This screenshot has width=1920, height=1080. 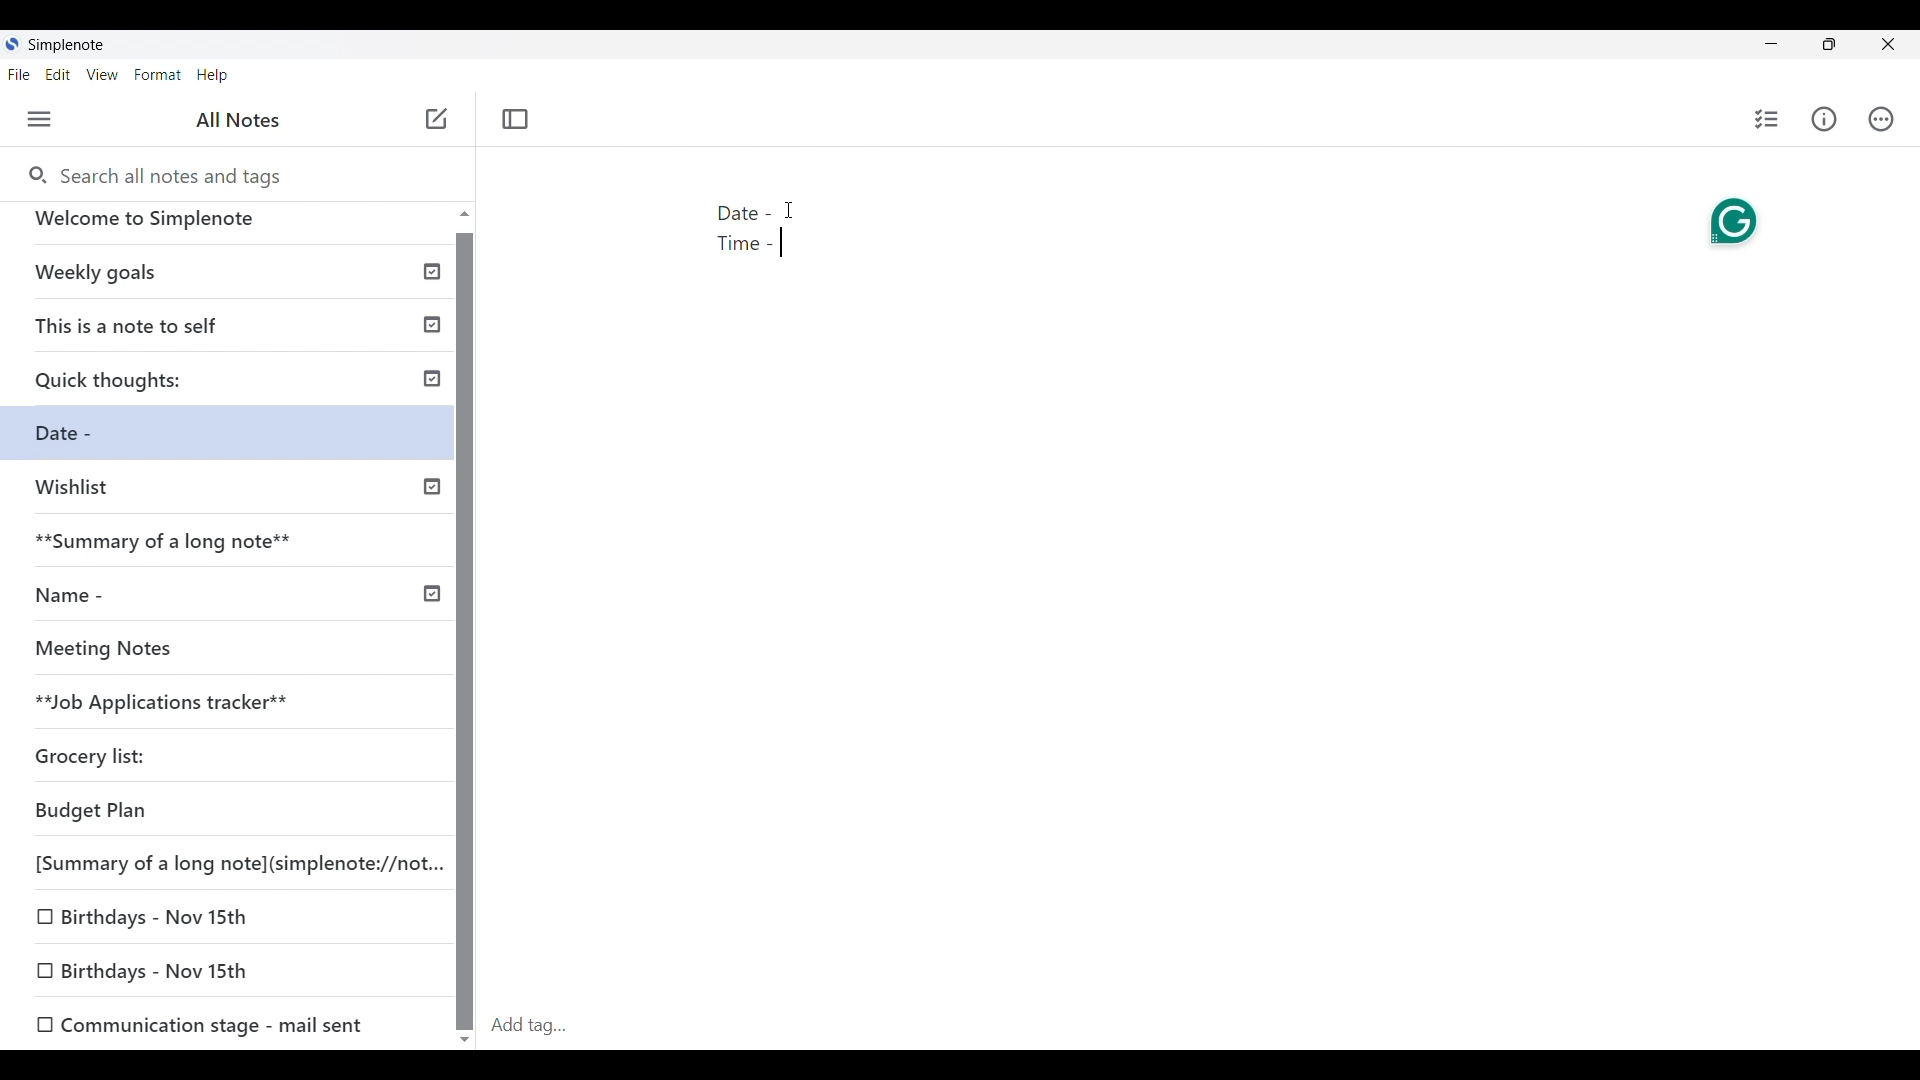 What do you see at coordinates (1771, 43) in the screenshot?
I see `Minimize` at bounding box center [1771, 43].